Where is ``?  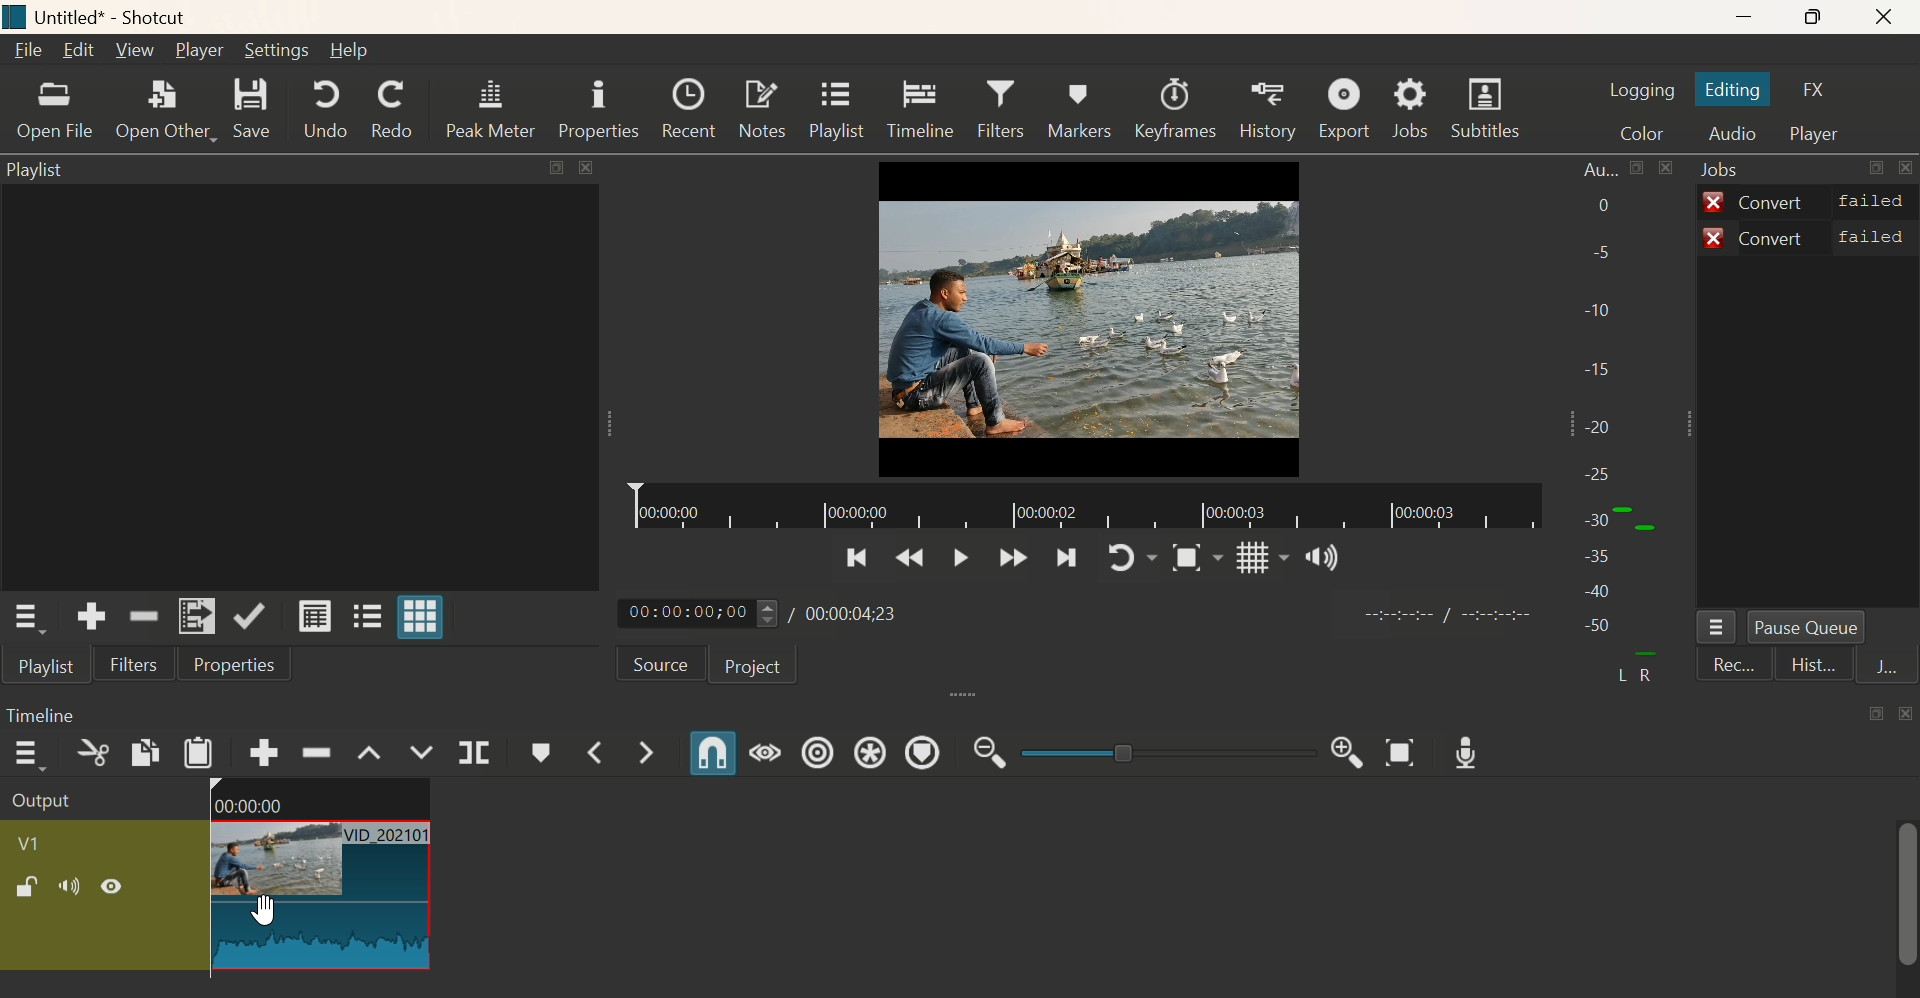  is located at coordinates (131, 666).